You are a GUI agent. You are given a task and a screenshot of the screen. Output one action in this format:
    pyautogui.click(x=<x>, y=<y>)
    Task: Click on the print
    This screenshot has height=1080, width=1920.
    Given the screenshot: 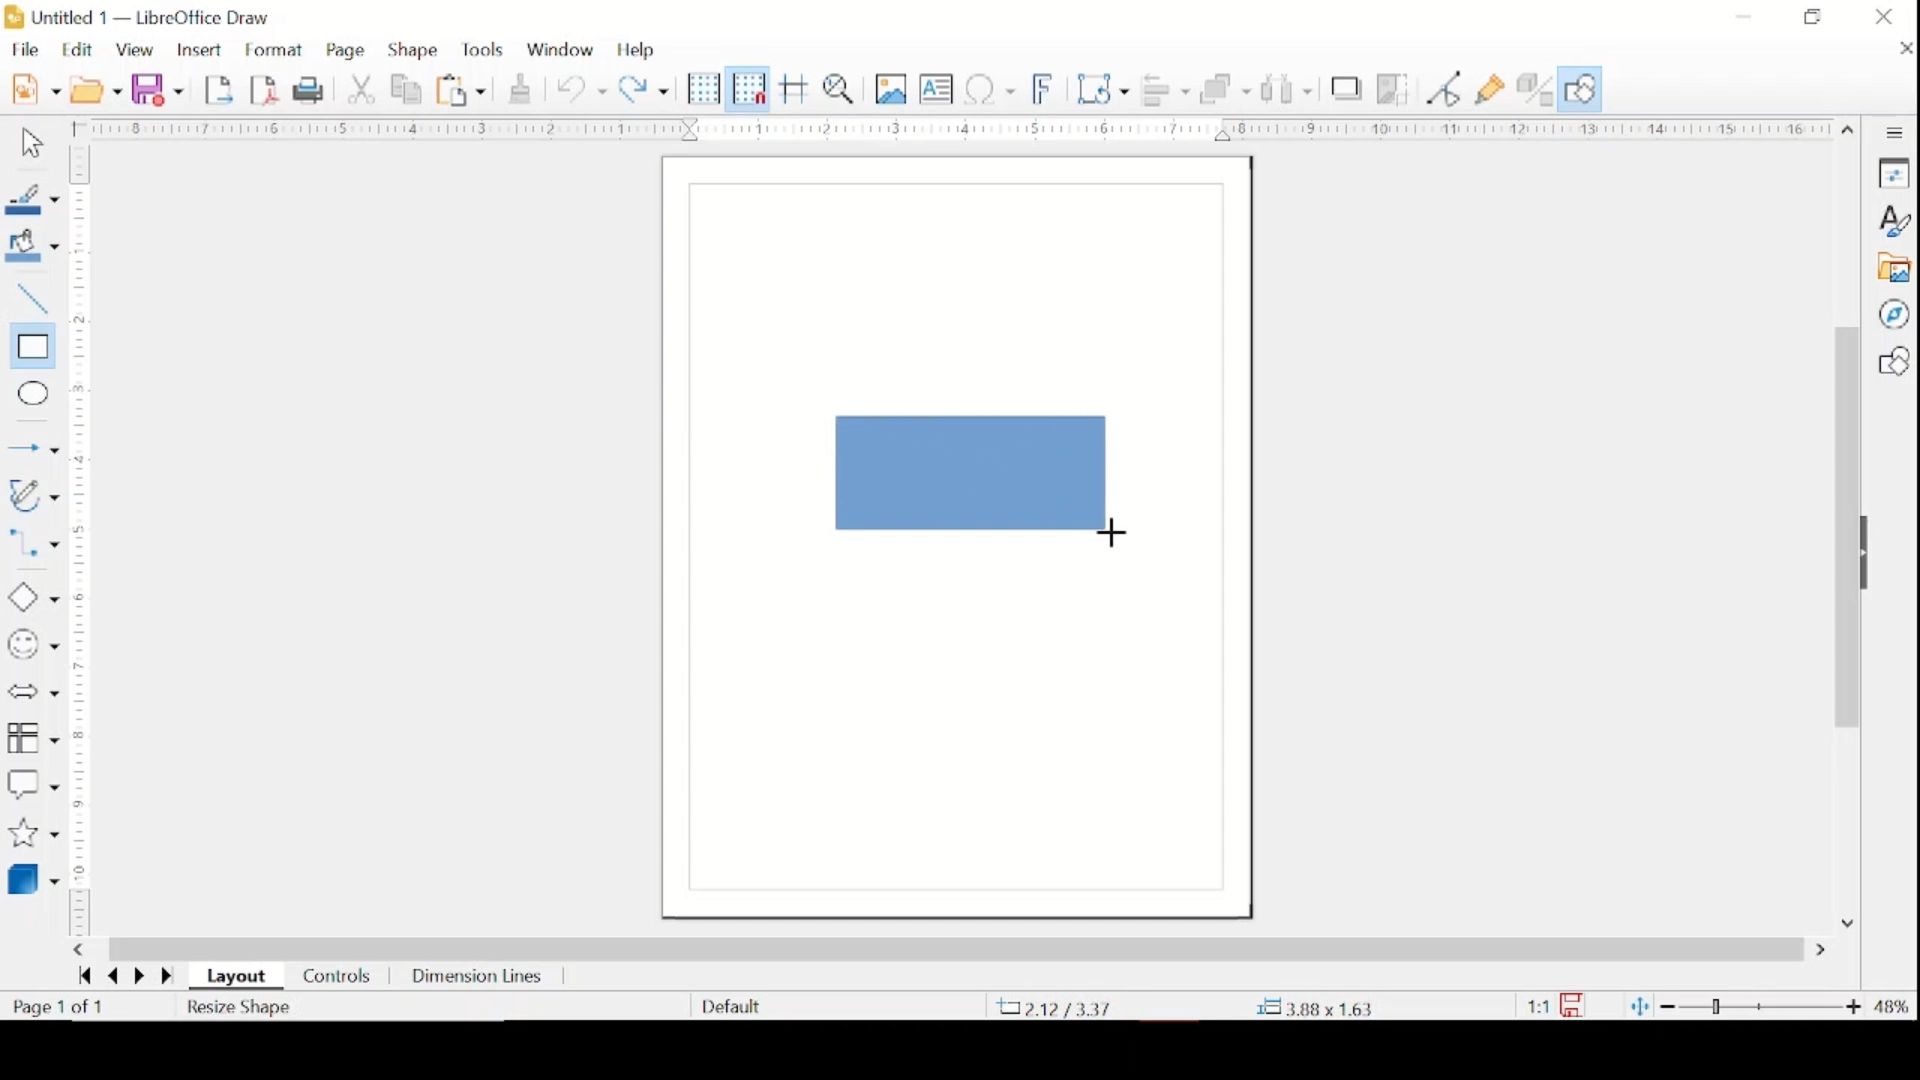 What is the action you would take?
    pyautogui.click(x=312, y=89)
    